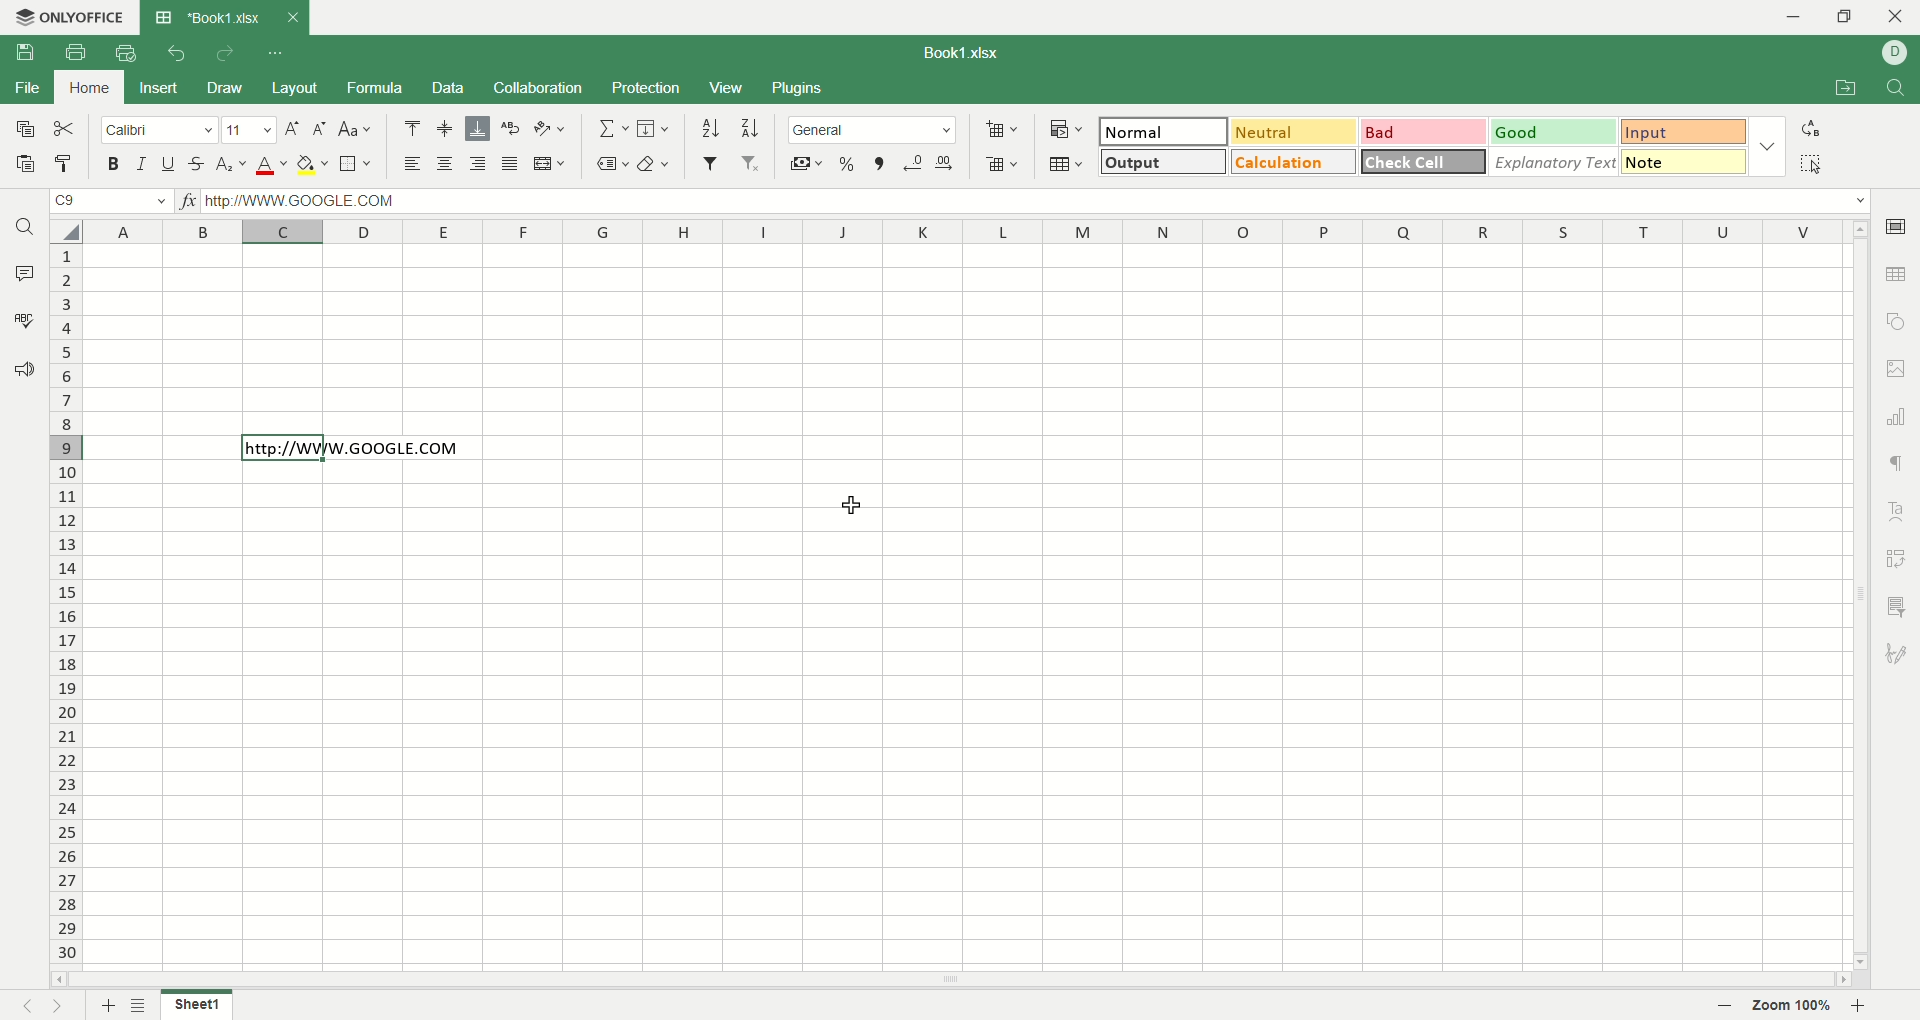 This screenshot has height=1020, width=1920. What do you see at coordinates (444, 127) in the screenshot?
I see `align middle` at bounding box center [444, 127].